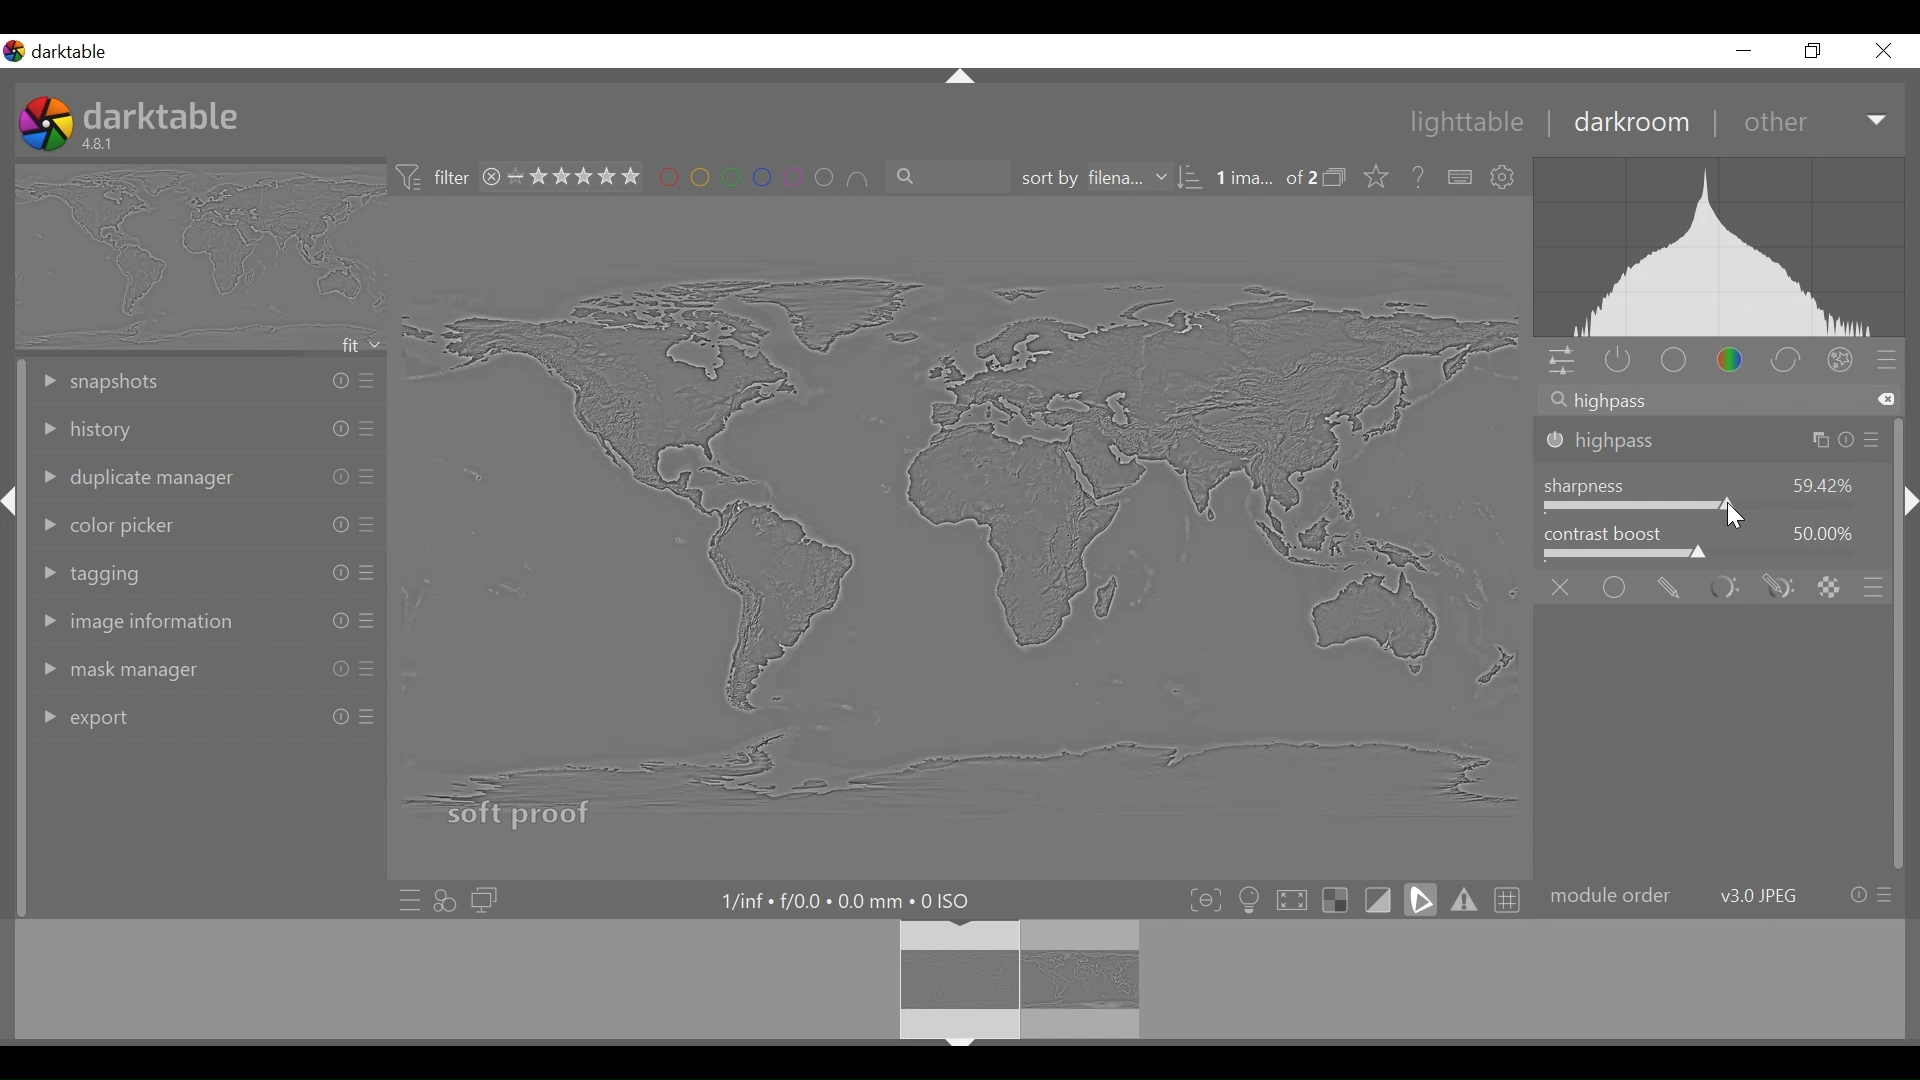 The height and width of the screenshot is (1080, 1920). Describe the element at coordinates (1815, 51) in the screenshot. I see `restore` at that location.